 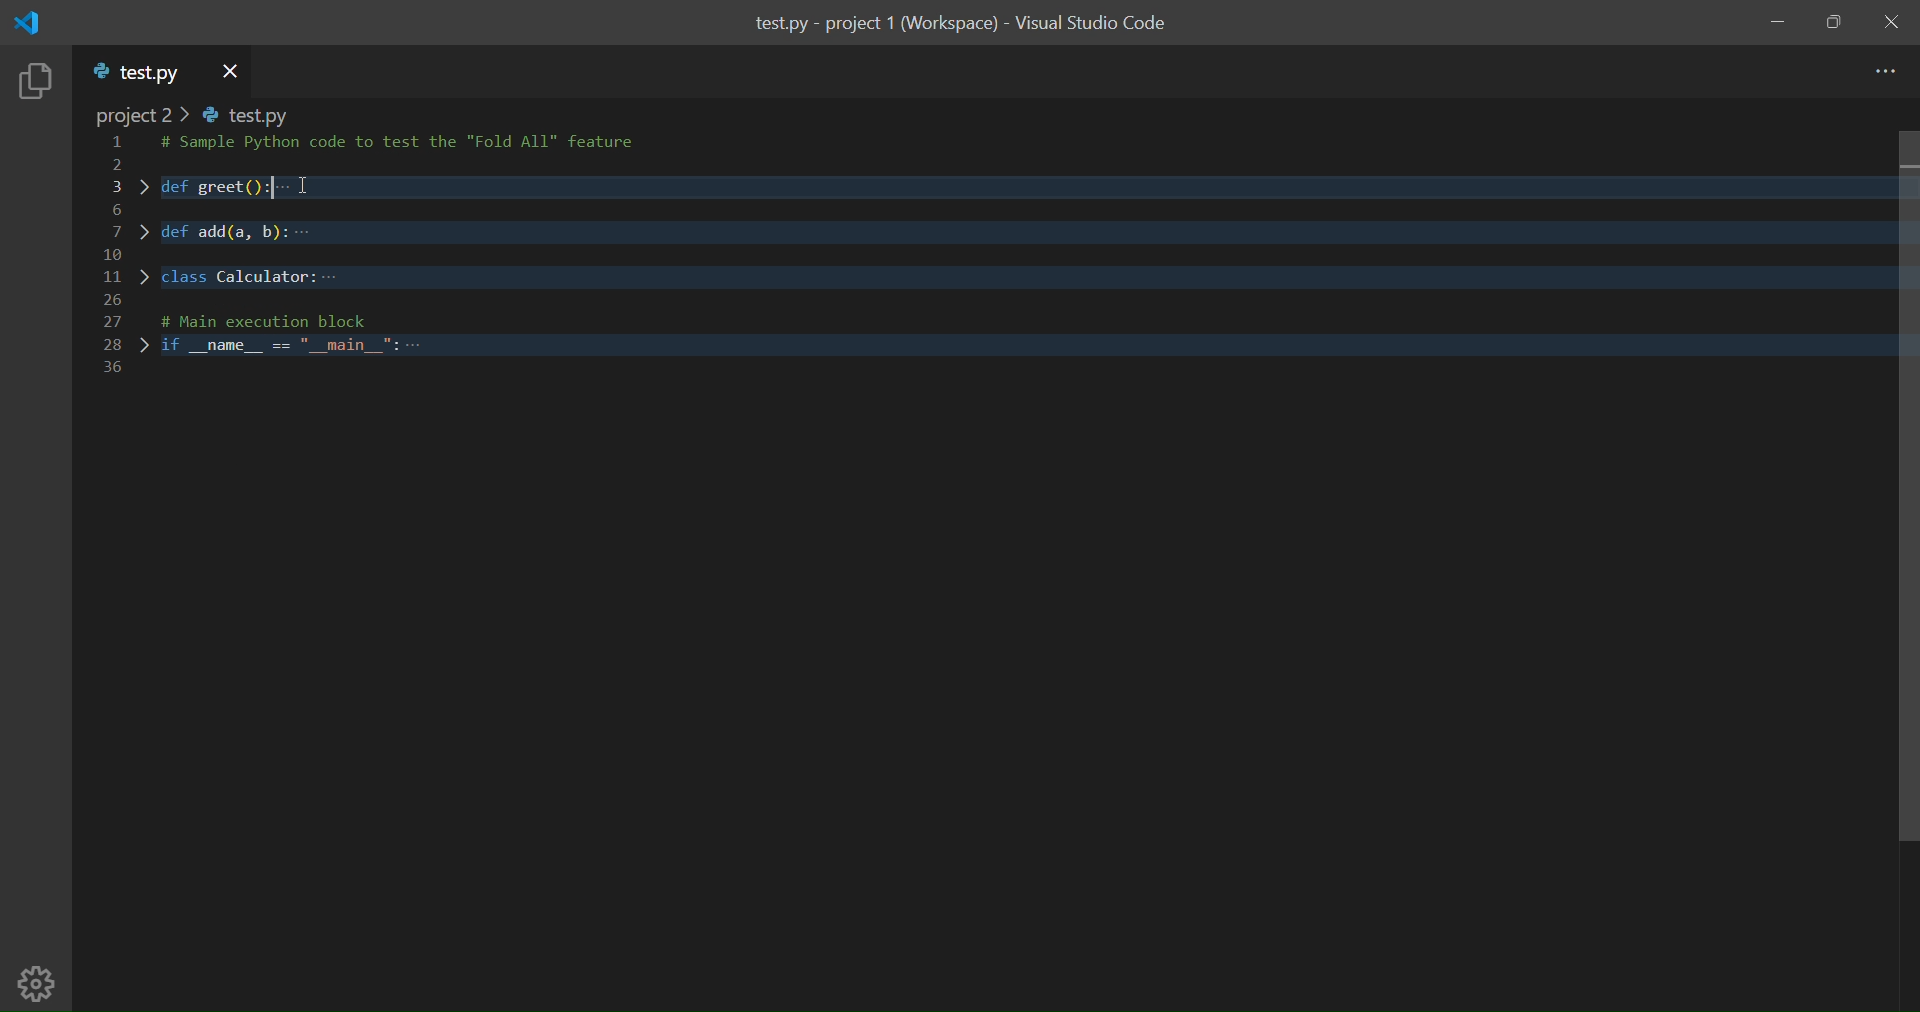 What do you see at coordinates (1884, 72) in the screenshot?
I see `more actions` at bounding box center [1884, 72].